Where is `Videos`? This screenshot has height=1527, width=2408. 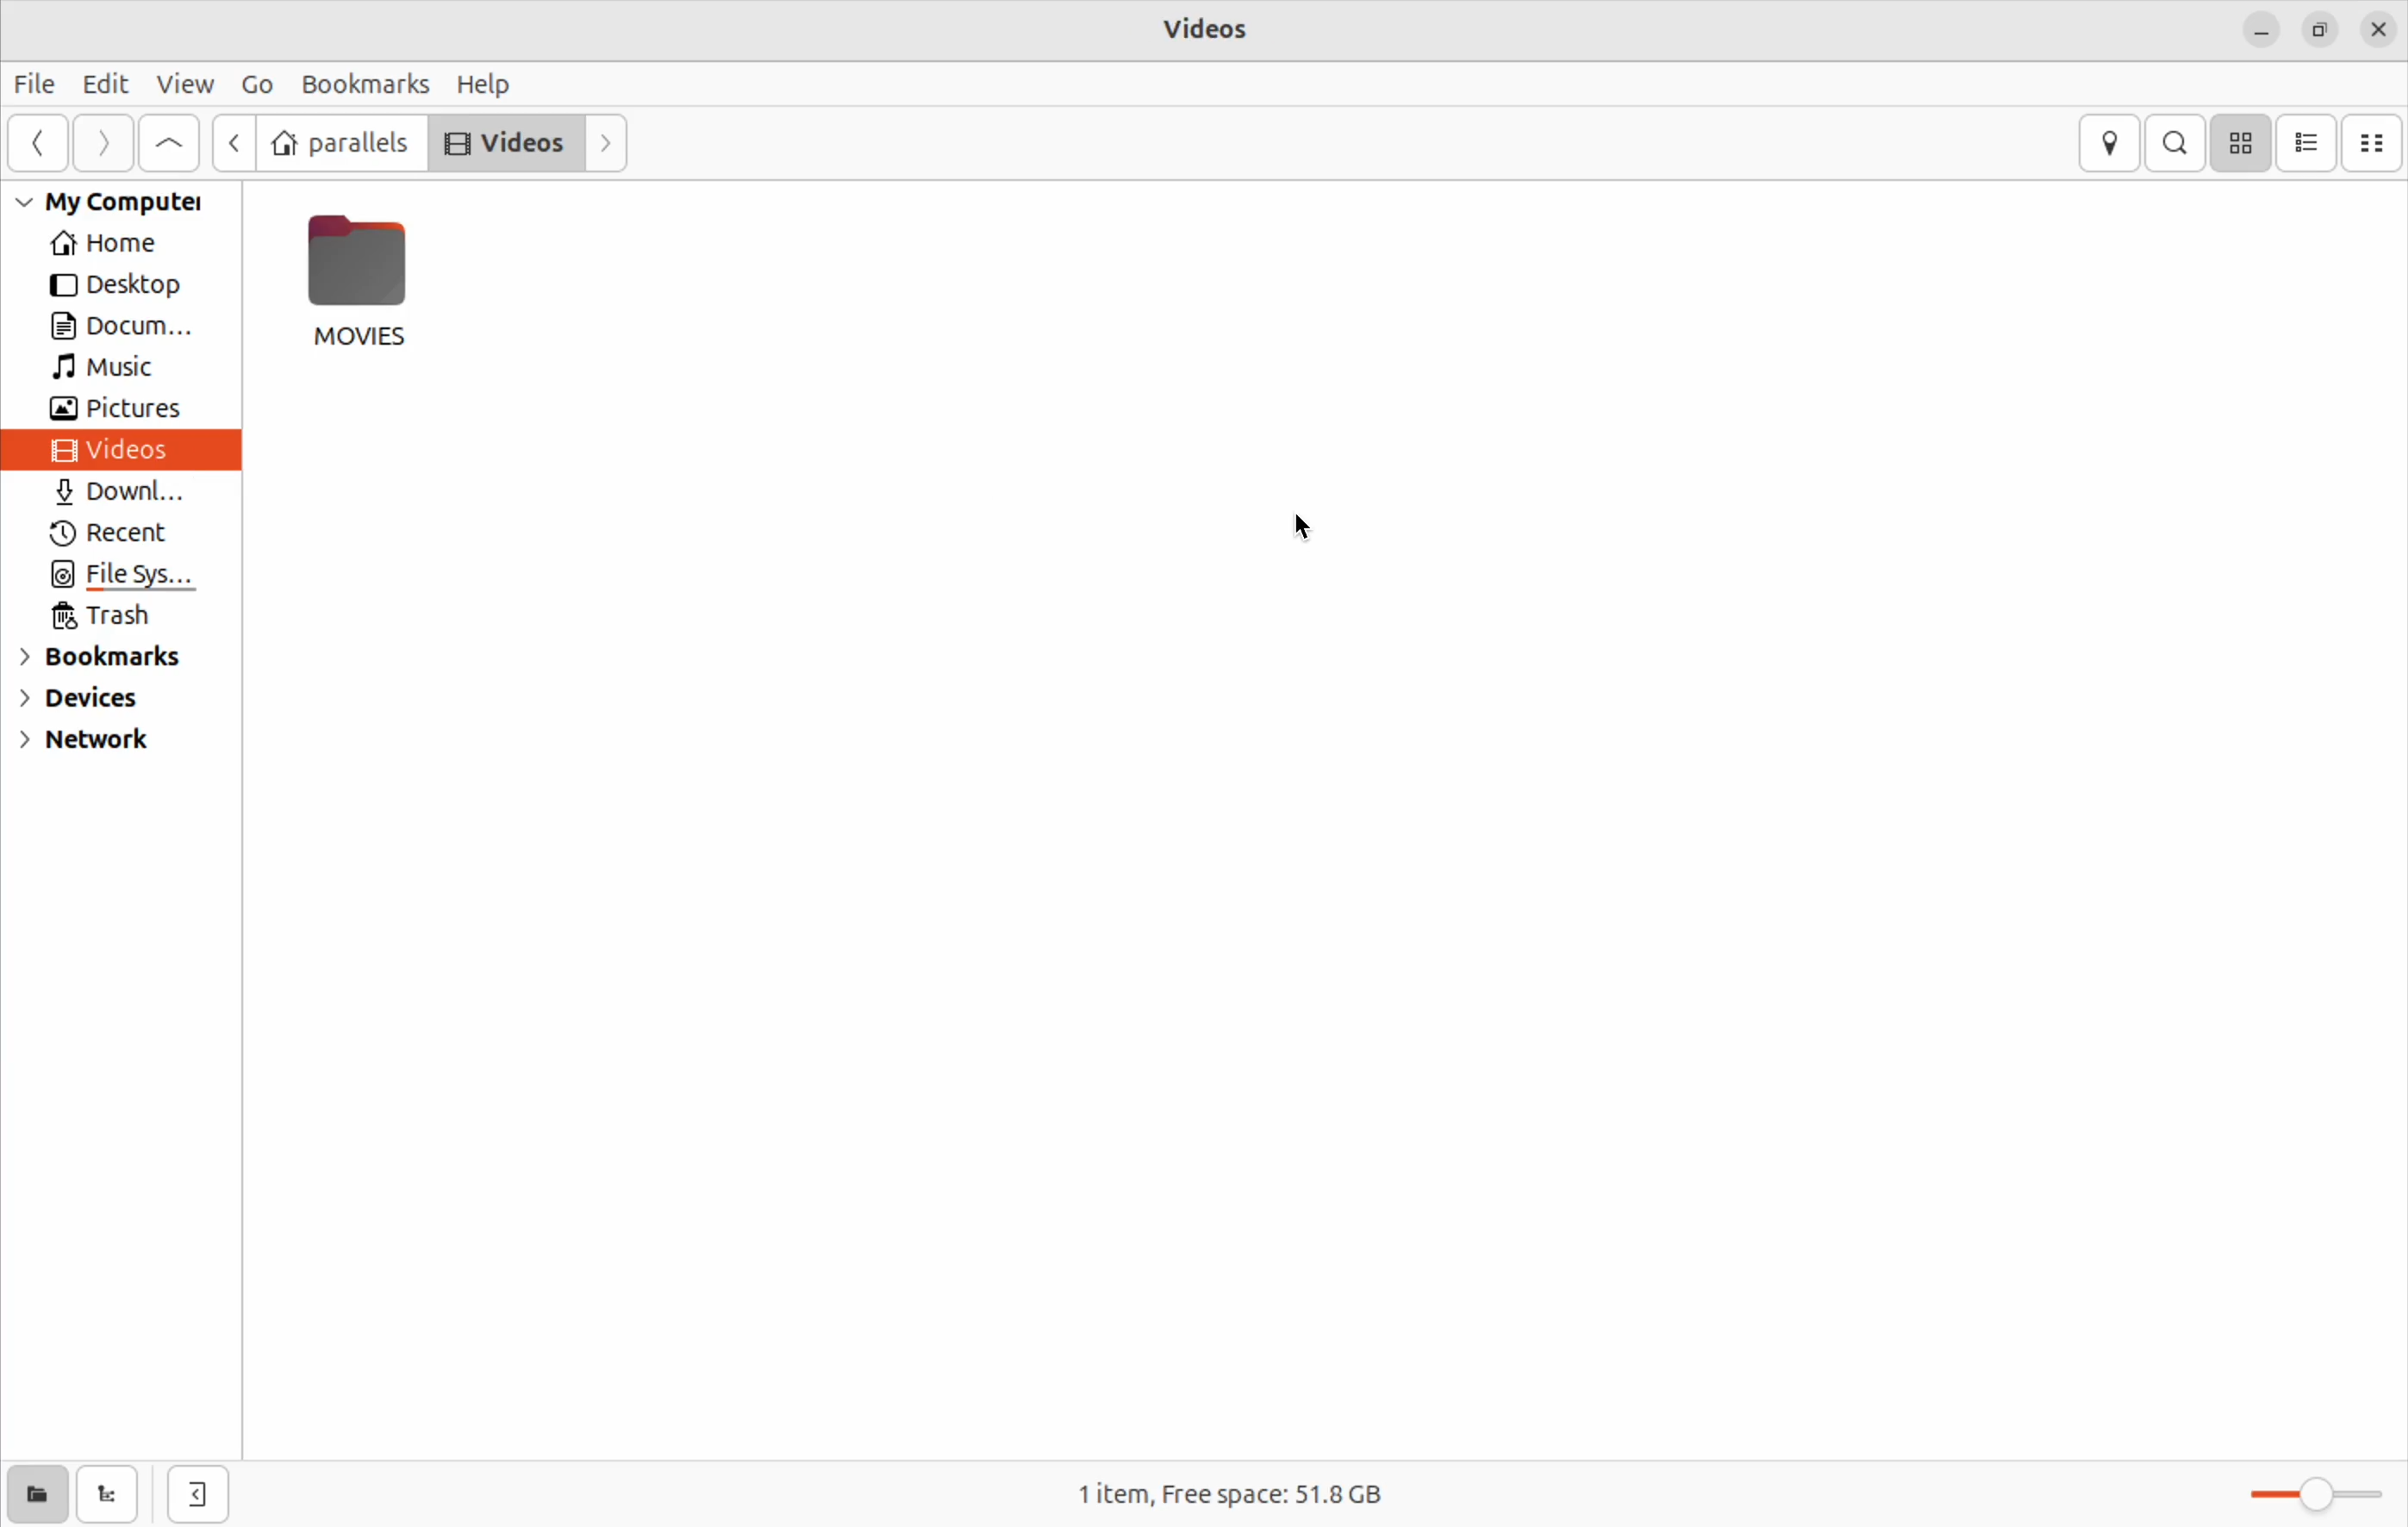 Videos is located at coordinates (1212, 29).